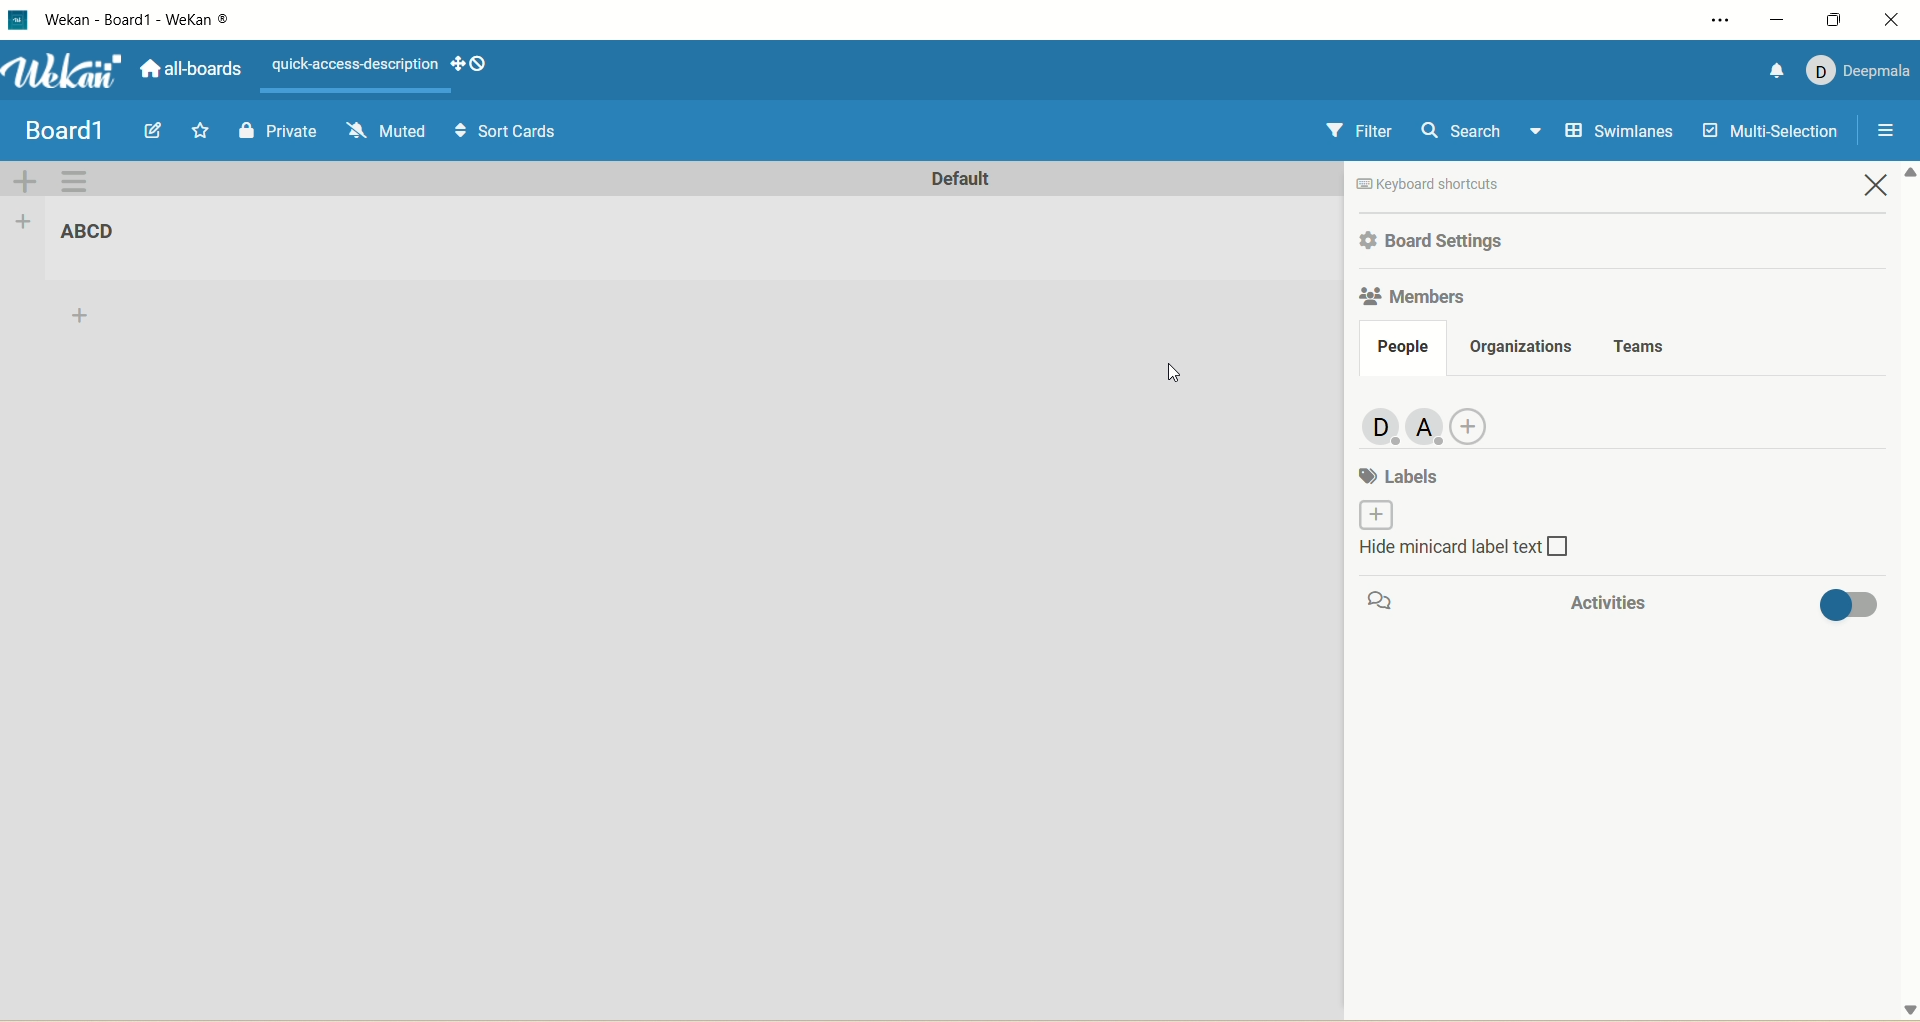  What do you see at coordinates (1180, 375) in the screenshot?
I see `cursor` at bounding box center [1180, 375].